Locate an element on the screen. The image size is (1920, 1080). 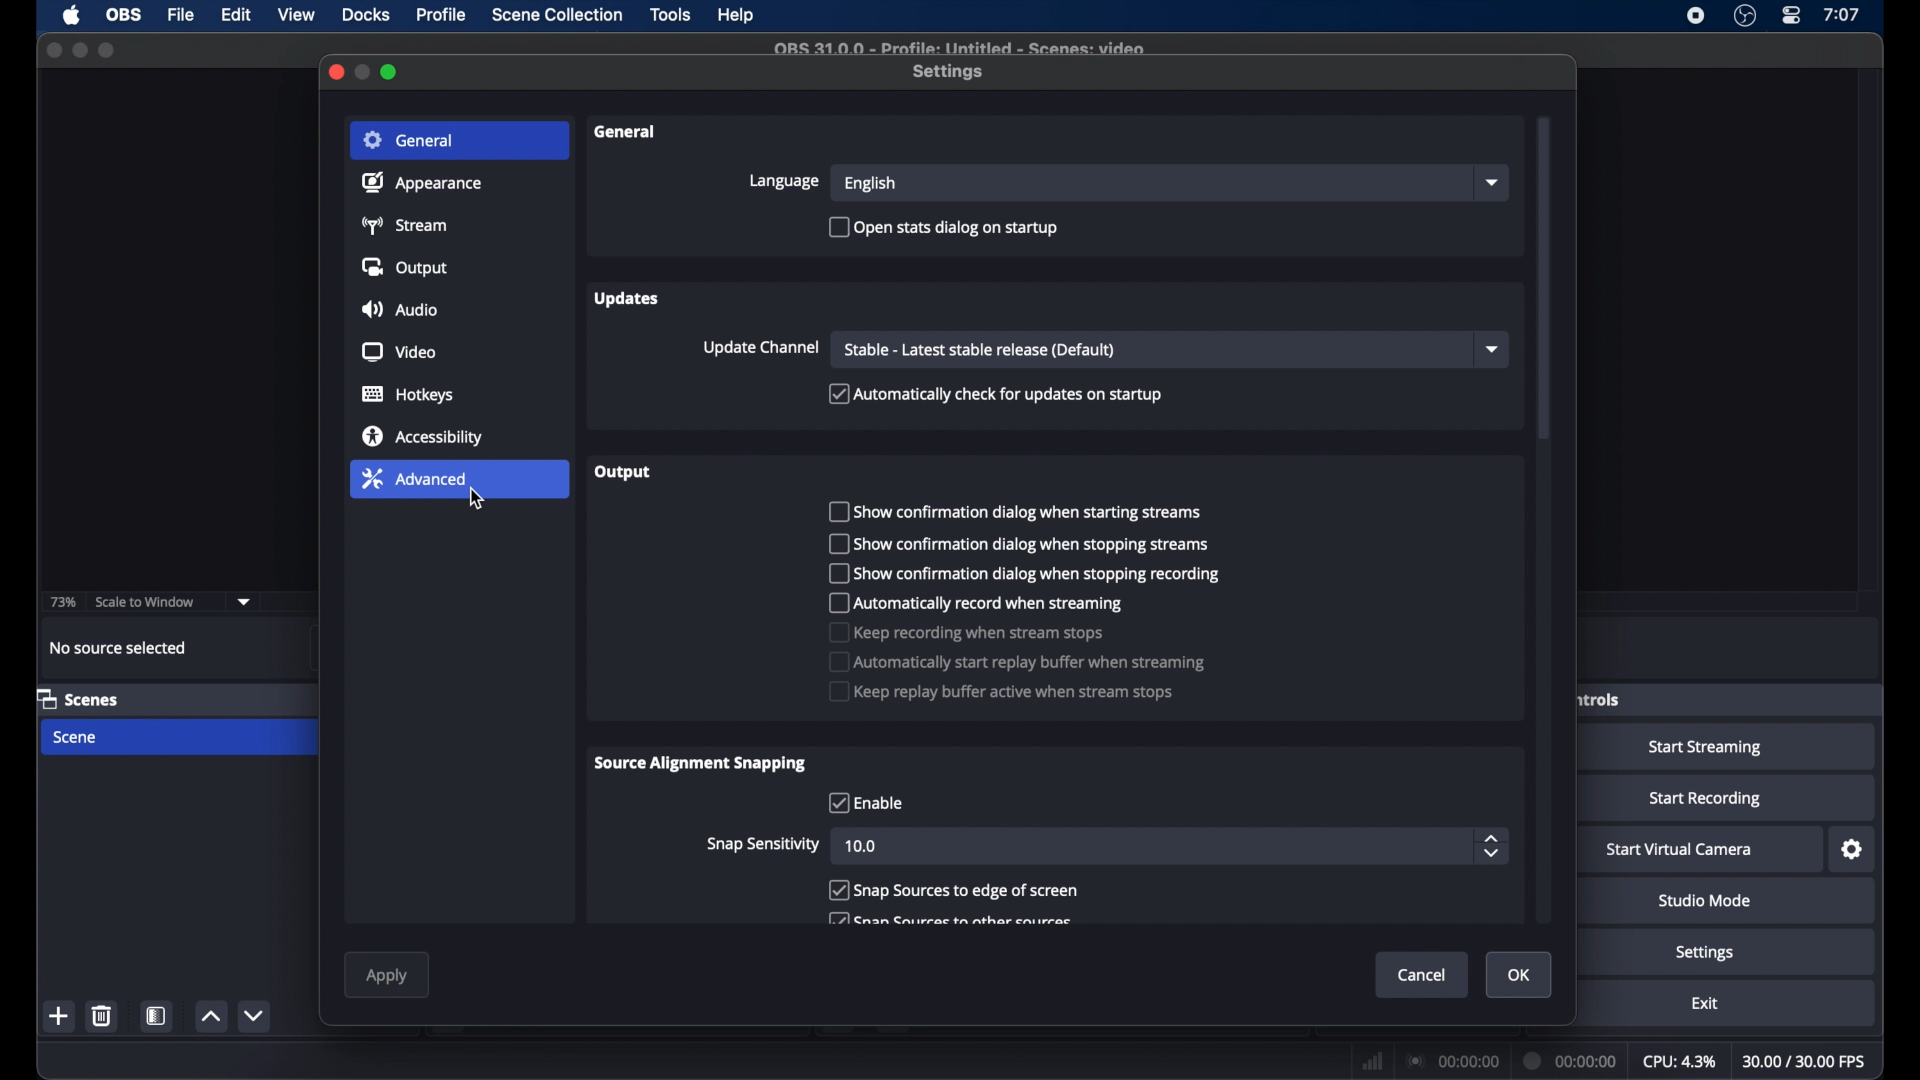
apple icon is located at coordinates (71, 15).